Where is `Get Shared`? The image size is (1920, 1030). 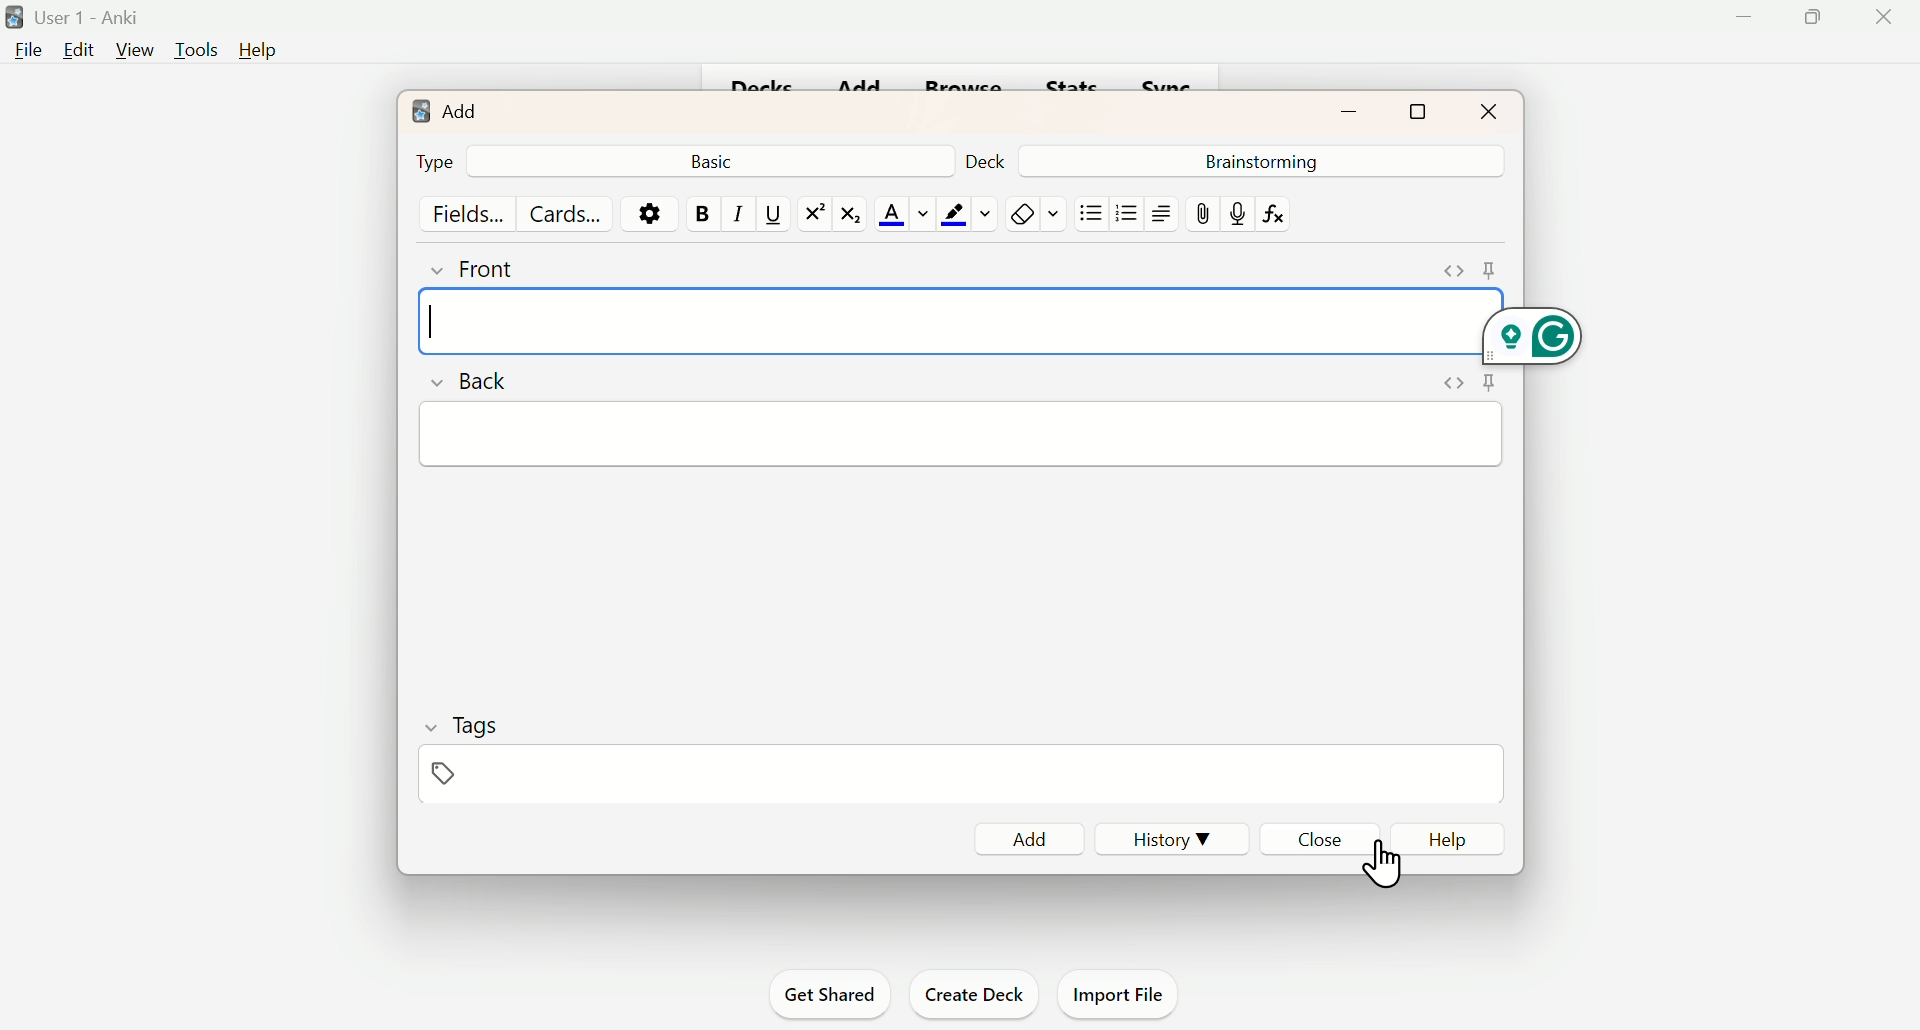
Get Shared is located at coordinates (837, 995).